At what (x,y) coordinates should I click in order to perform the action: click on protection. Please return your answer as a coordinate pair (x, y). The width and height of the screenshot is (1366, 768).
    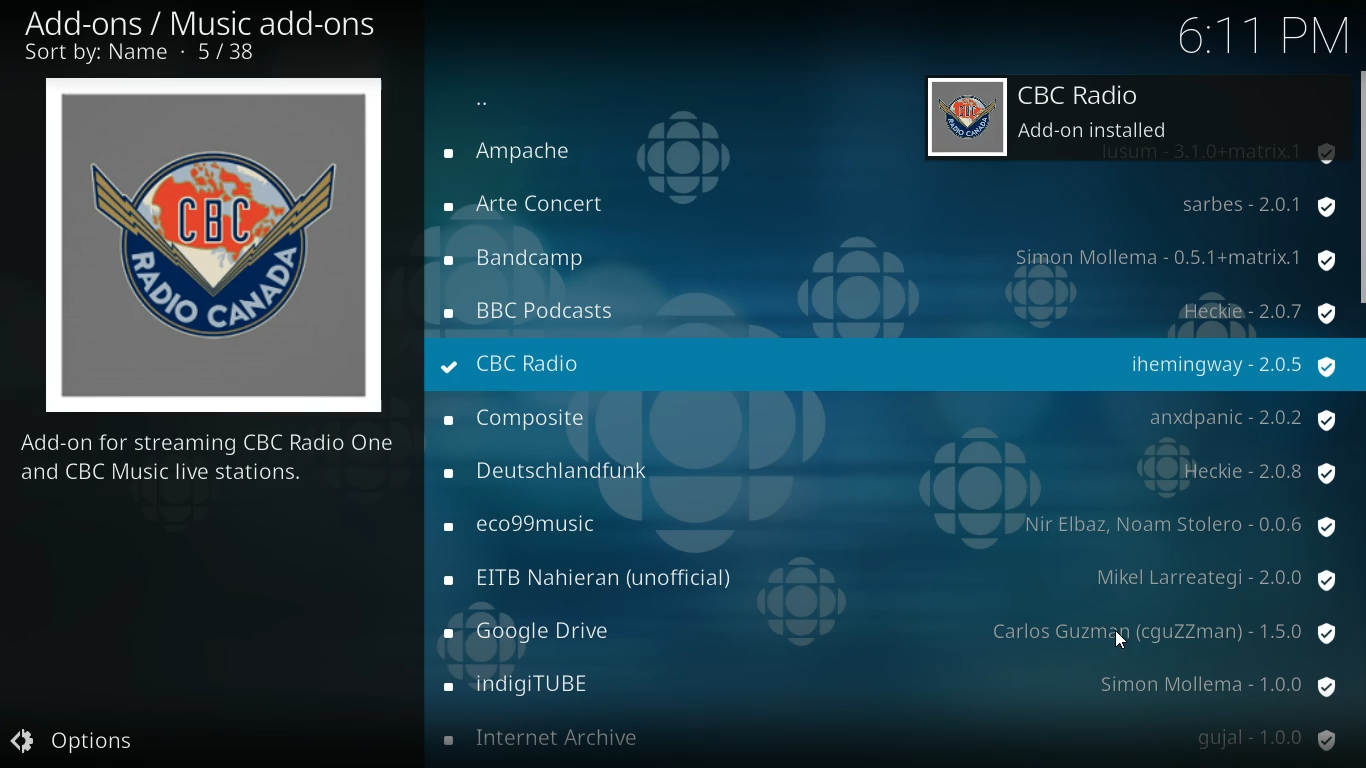
    Looking at the image, I should click on (1189, 686).